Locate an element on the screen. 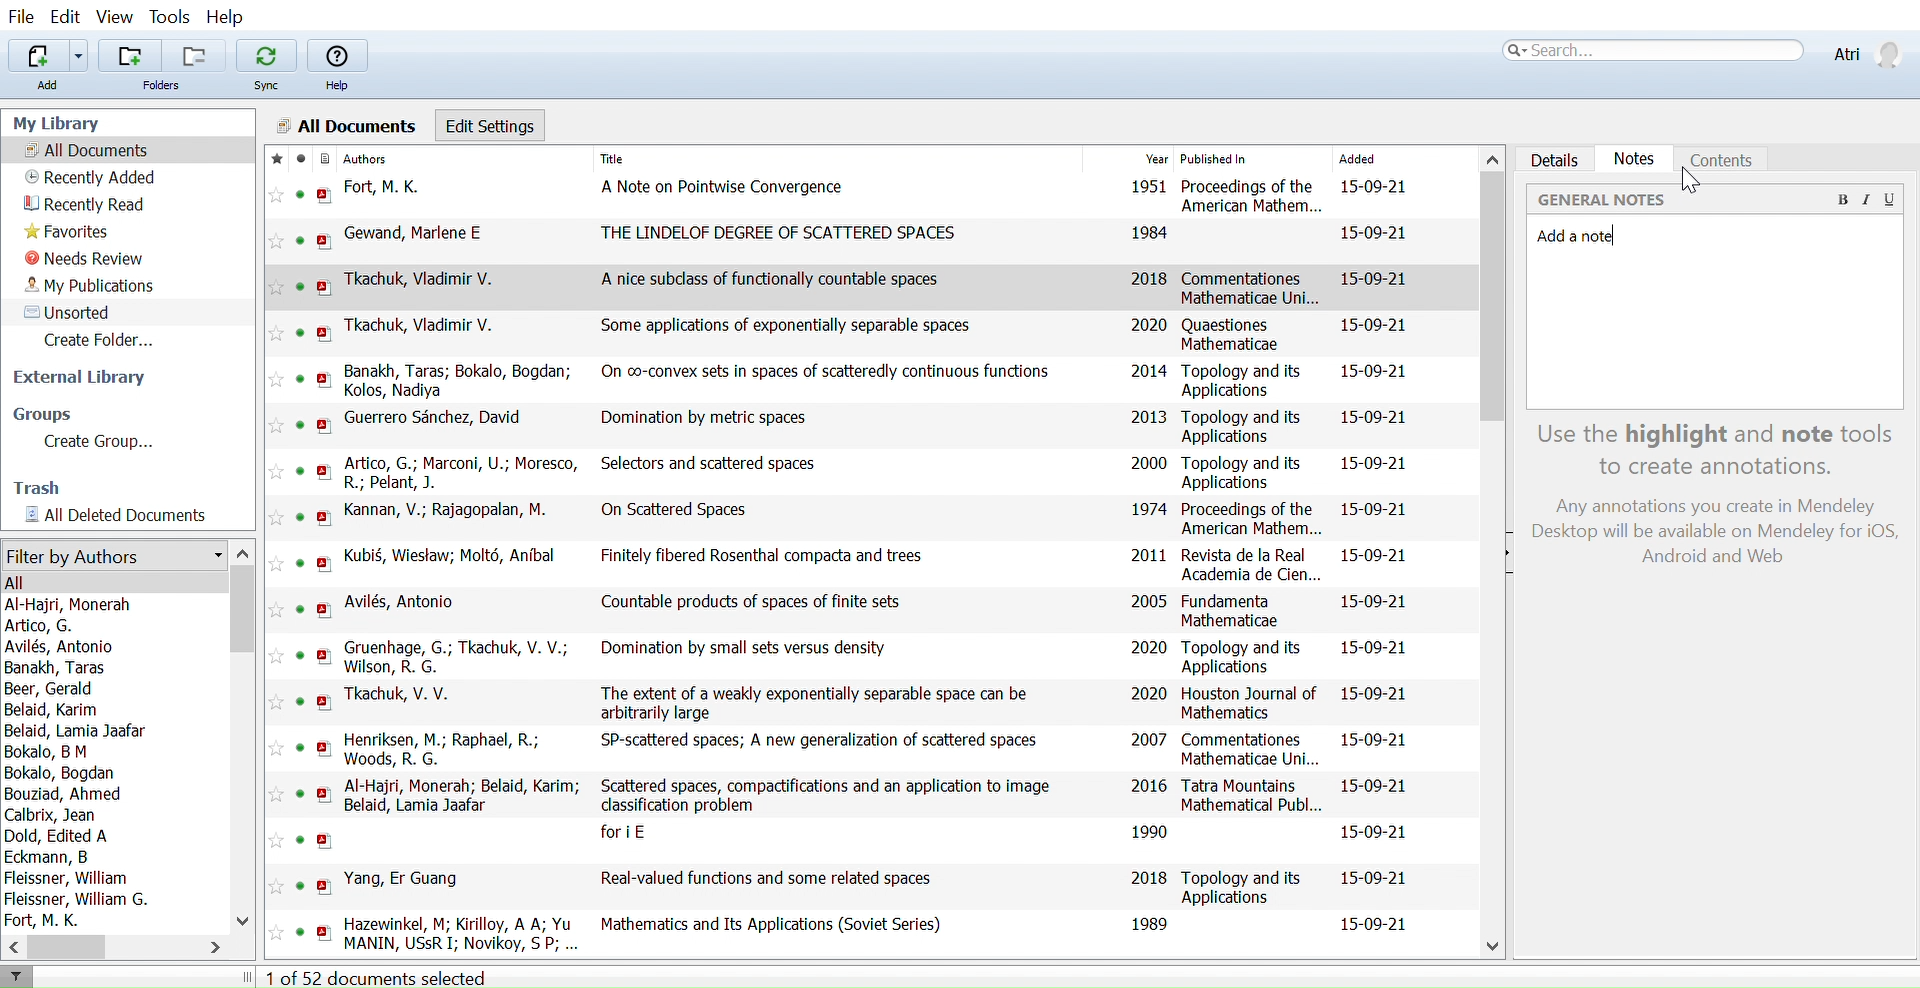 The width and height of the screenshot is (1920, 988). open PDF is located at coordinates (324, 472).